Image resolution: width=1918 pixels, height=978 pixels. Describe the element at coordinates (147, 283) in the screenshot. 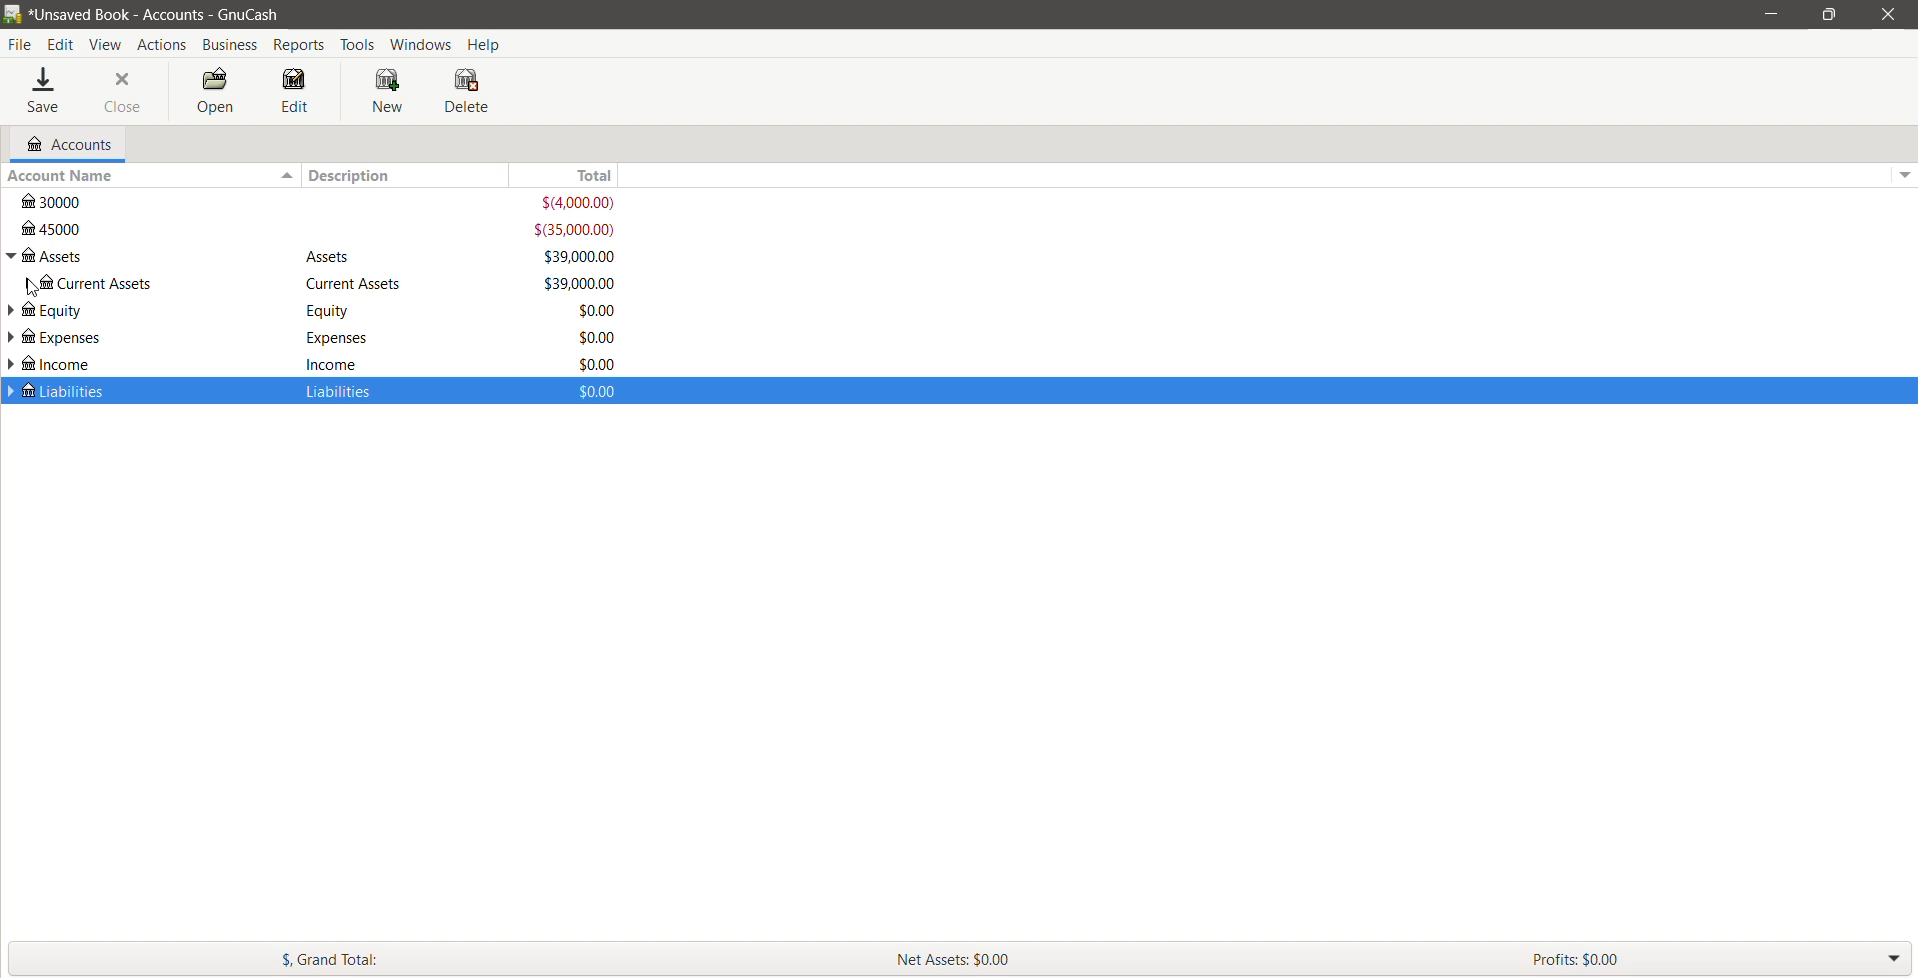

I see `Equity` at that location.